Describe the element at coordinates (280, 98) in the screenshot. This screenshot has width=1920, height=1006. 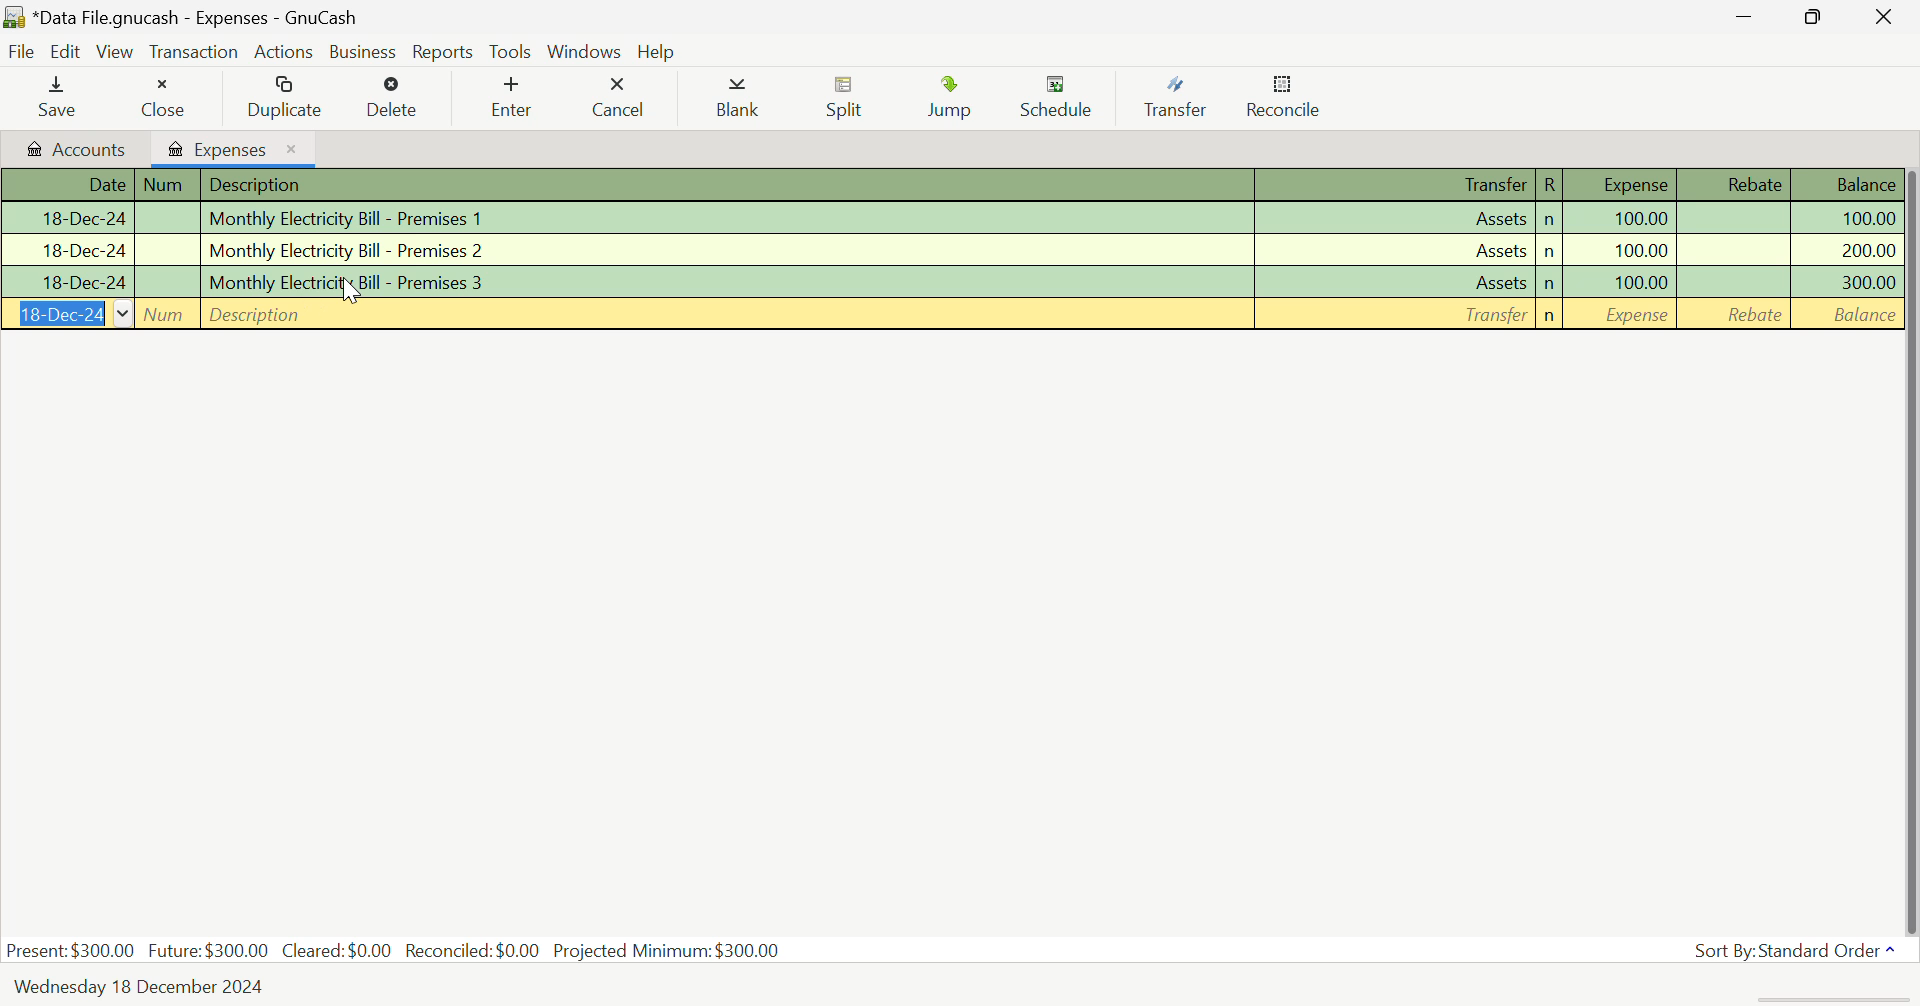
I see `Duplicate` at that location.